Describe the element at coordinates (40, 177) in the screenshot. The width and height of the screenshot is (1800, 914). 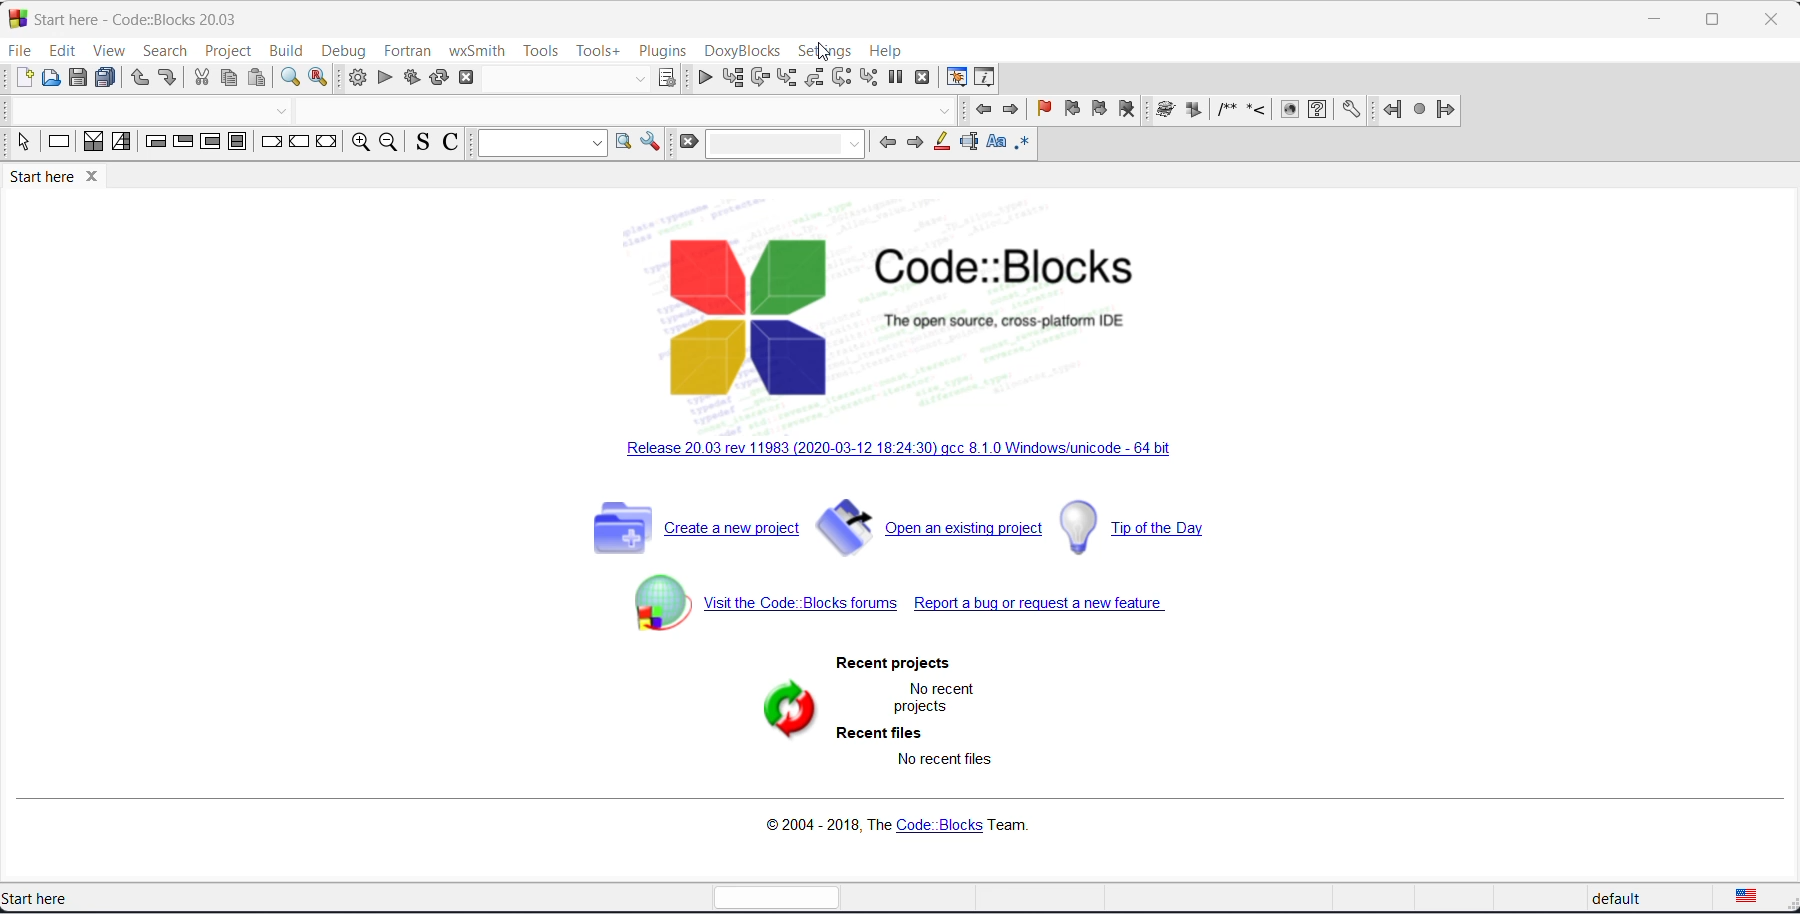
I see `start here pane` at that location.